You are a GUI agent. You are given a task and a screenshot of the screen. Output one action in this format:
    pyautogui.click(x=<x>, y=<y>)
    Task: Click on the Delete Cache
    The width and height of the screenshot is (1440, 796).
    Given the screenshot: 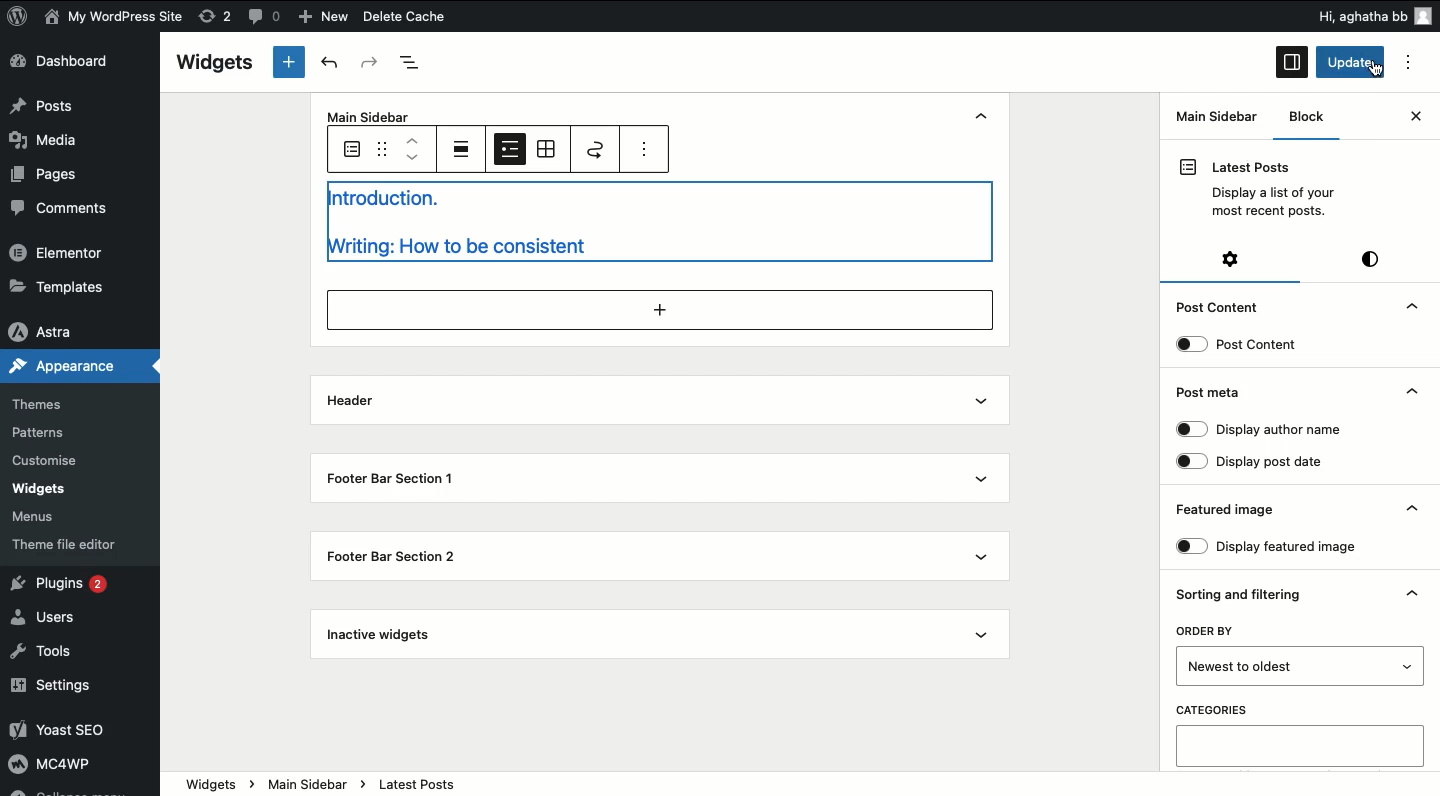 What is the action you would take?
    pyautogui.click(x=441, y=14)
    